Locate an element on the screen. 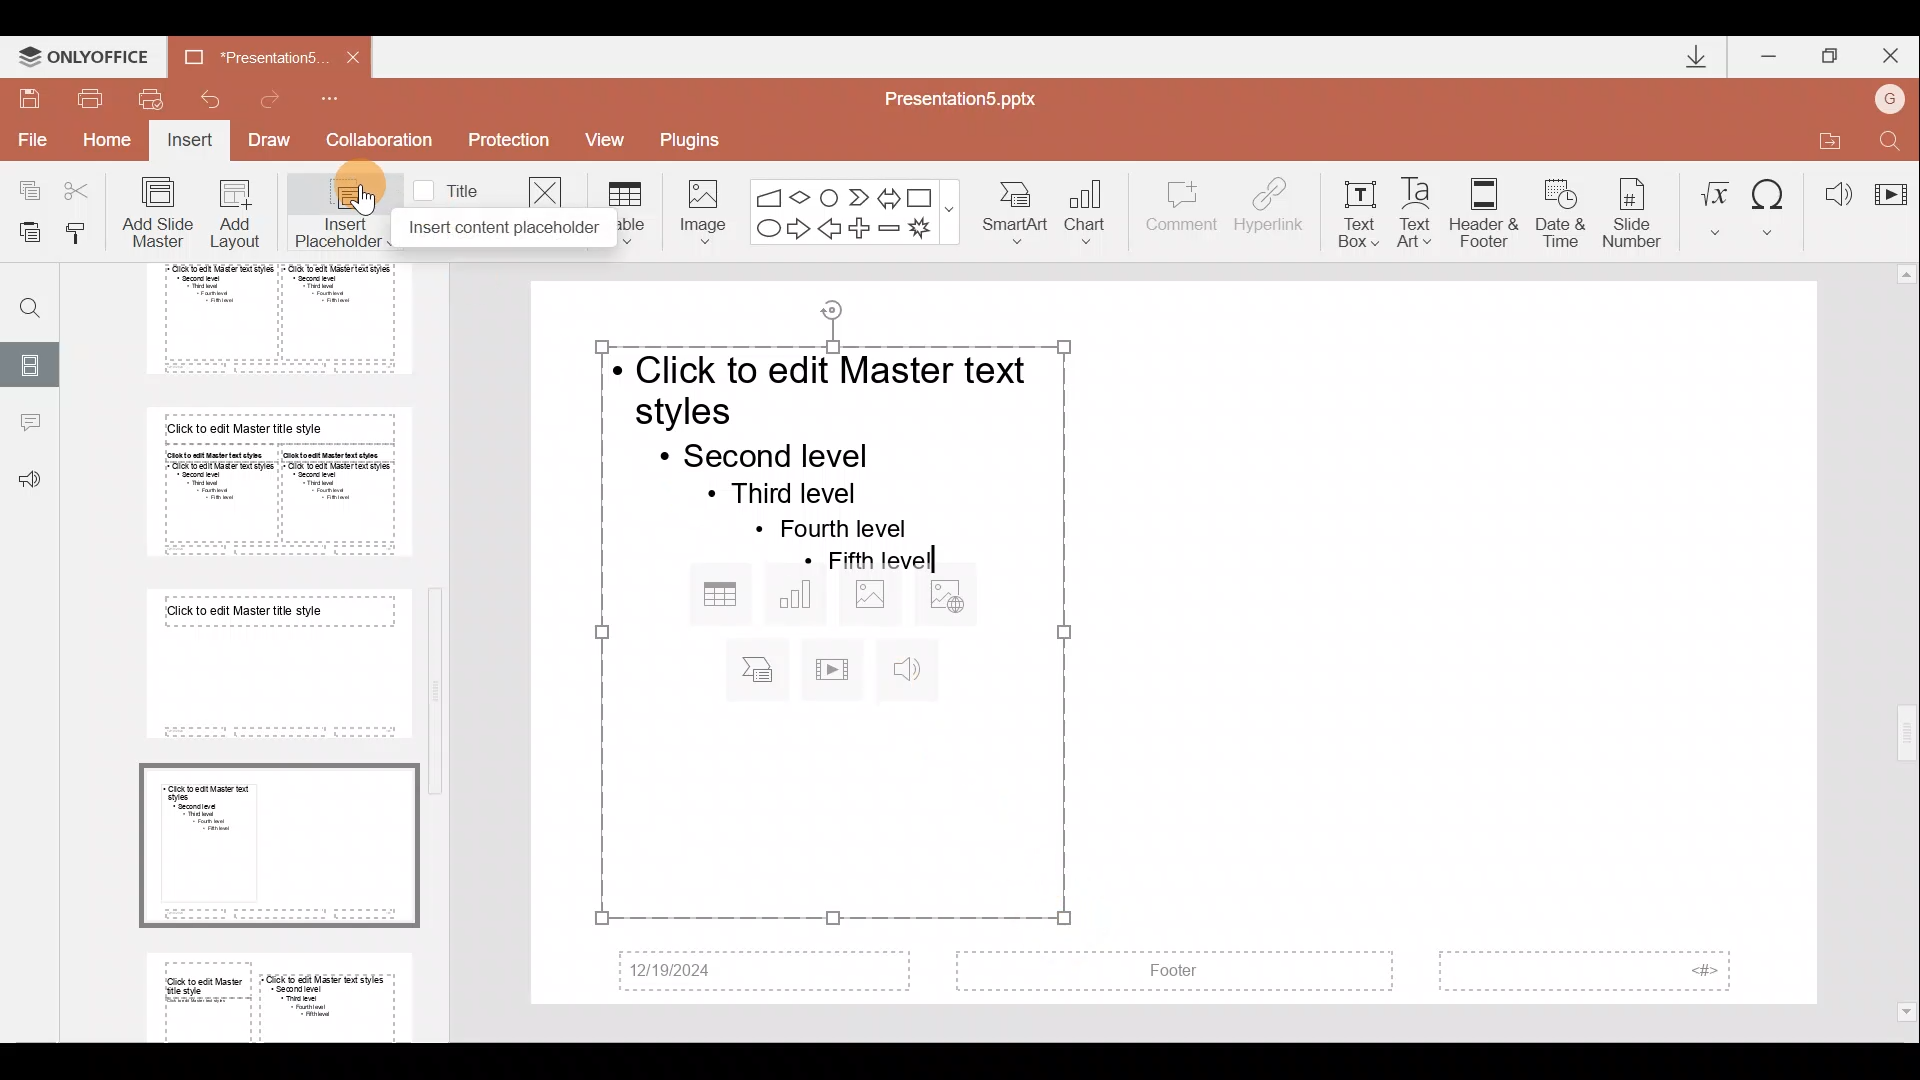 This screenshot has height=1080, width=1920. Home is located at coordinates (110, 145).